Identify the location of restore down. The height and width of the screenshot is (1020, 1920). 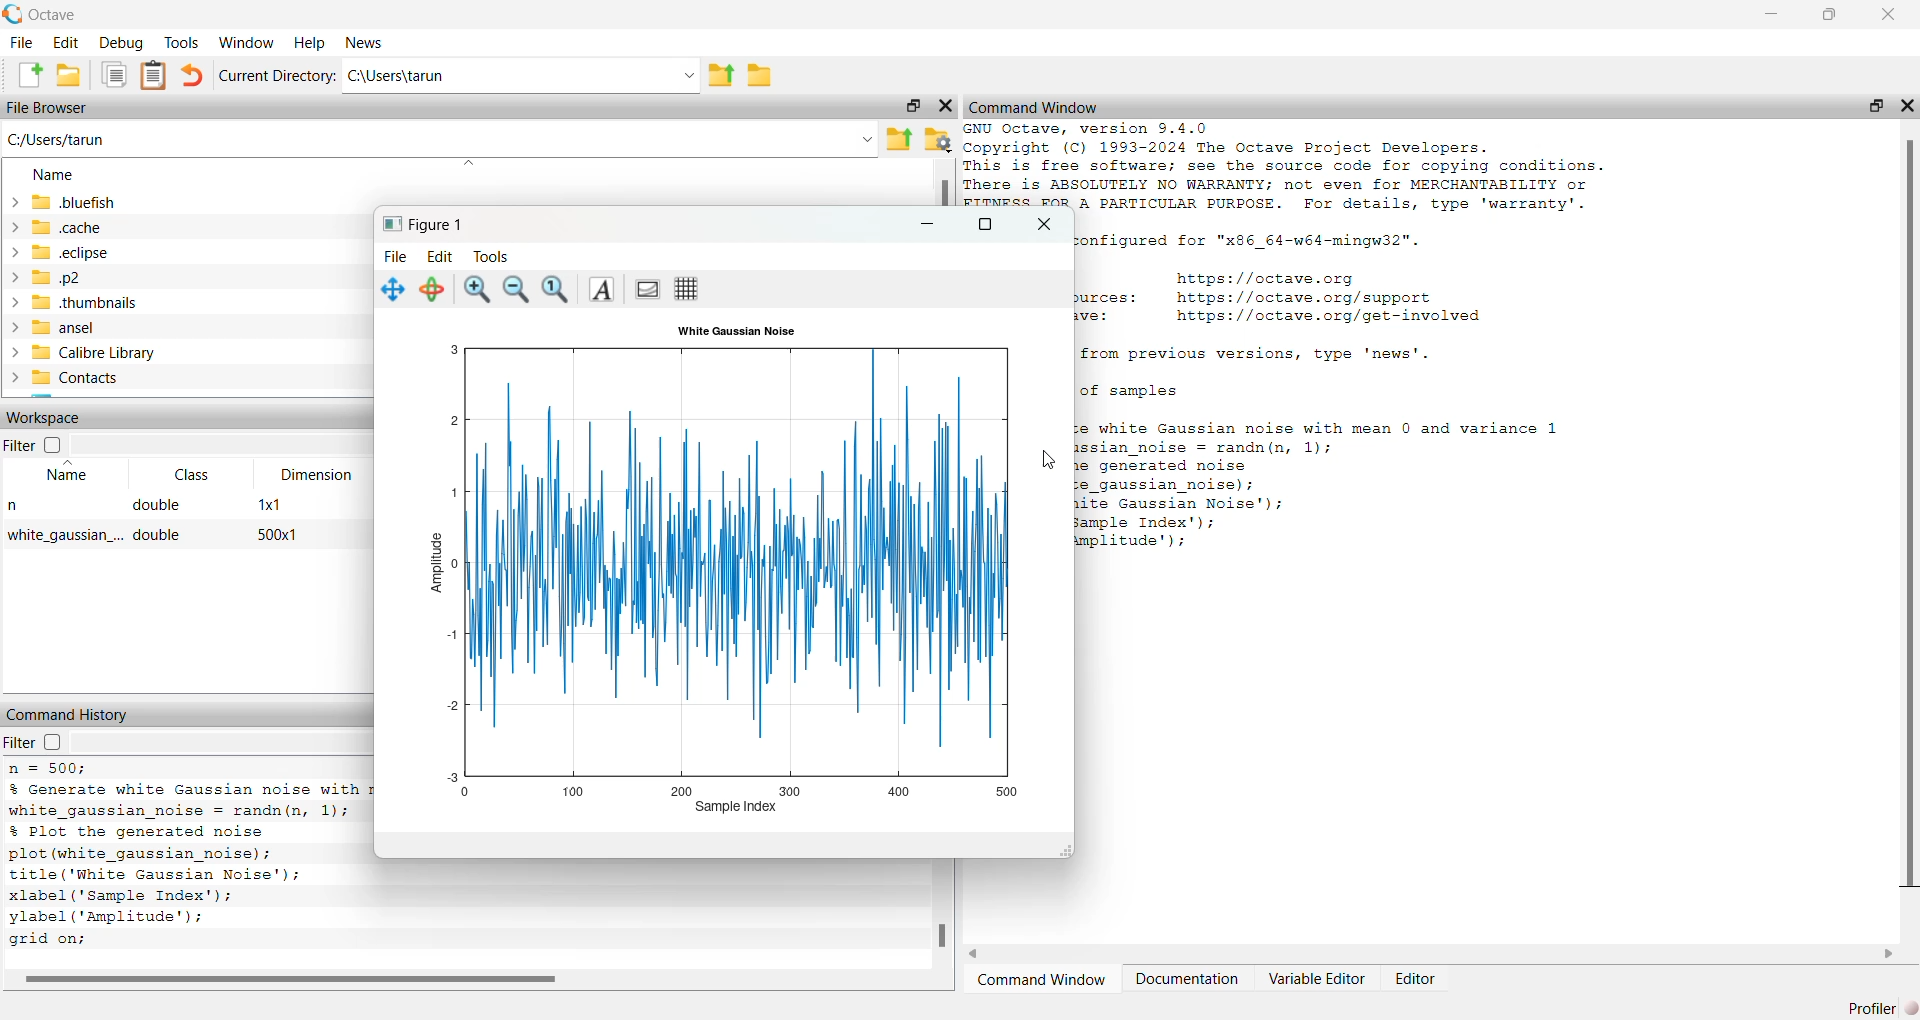
(914, 106).